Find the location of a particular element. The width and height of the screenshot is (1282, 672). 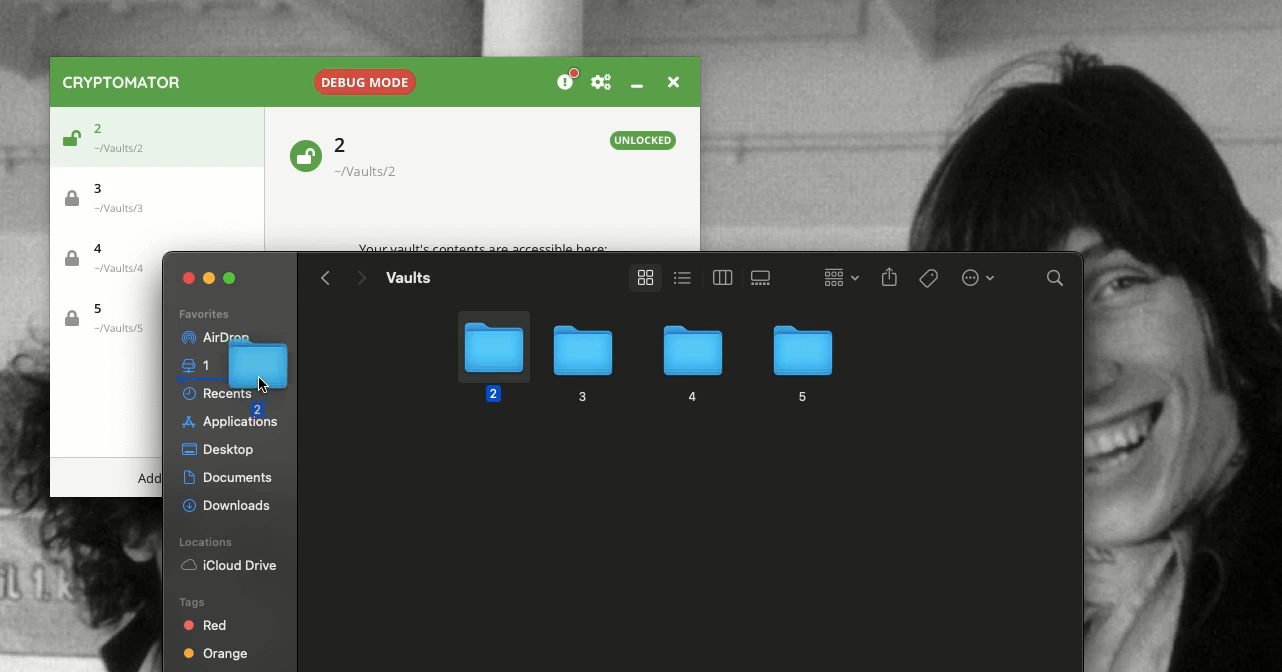

3 is located at coordinates (580, 364).